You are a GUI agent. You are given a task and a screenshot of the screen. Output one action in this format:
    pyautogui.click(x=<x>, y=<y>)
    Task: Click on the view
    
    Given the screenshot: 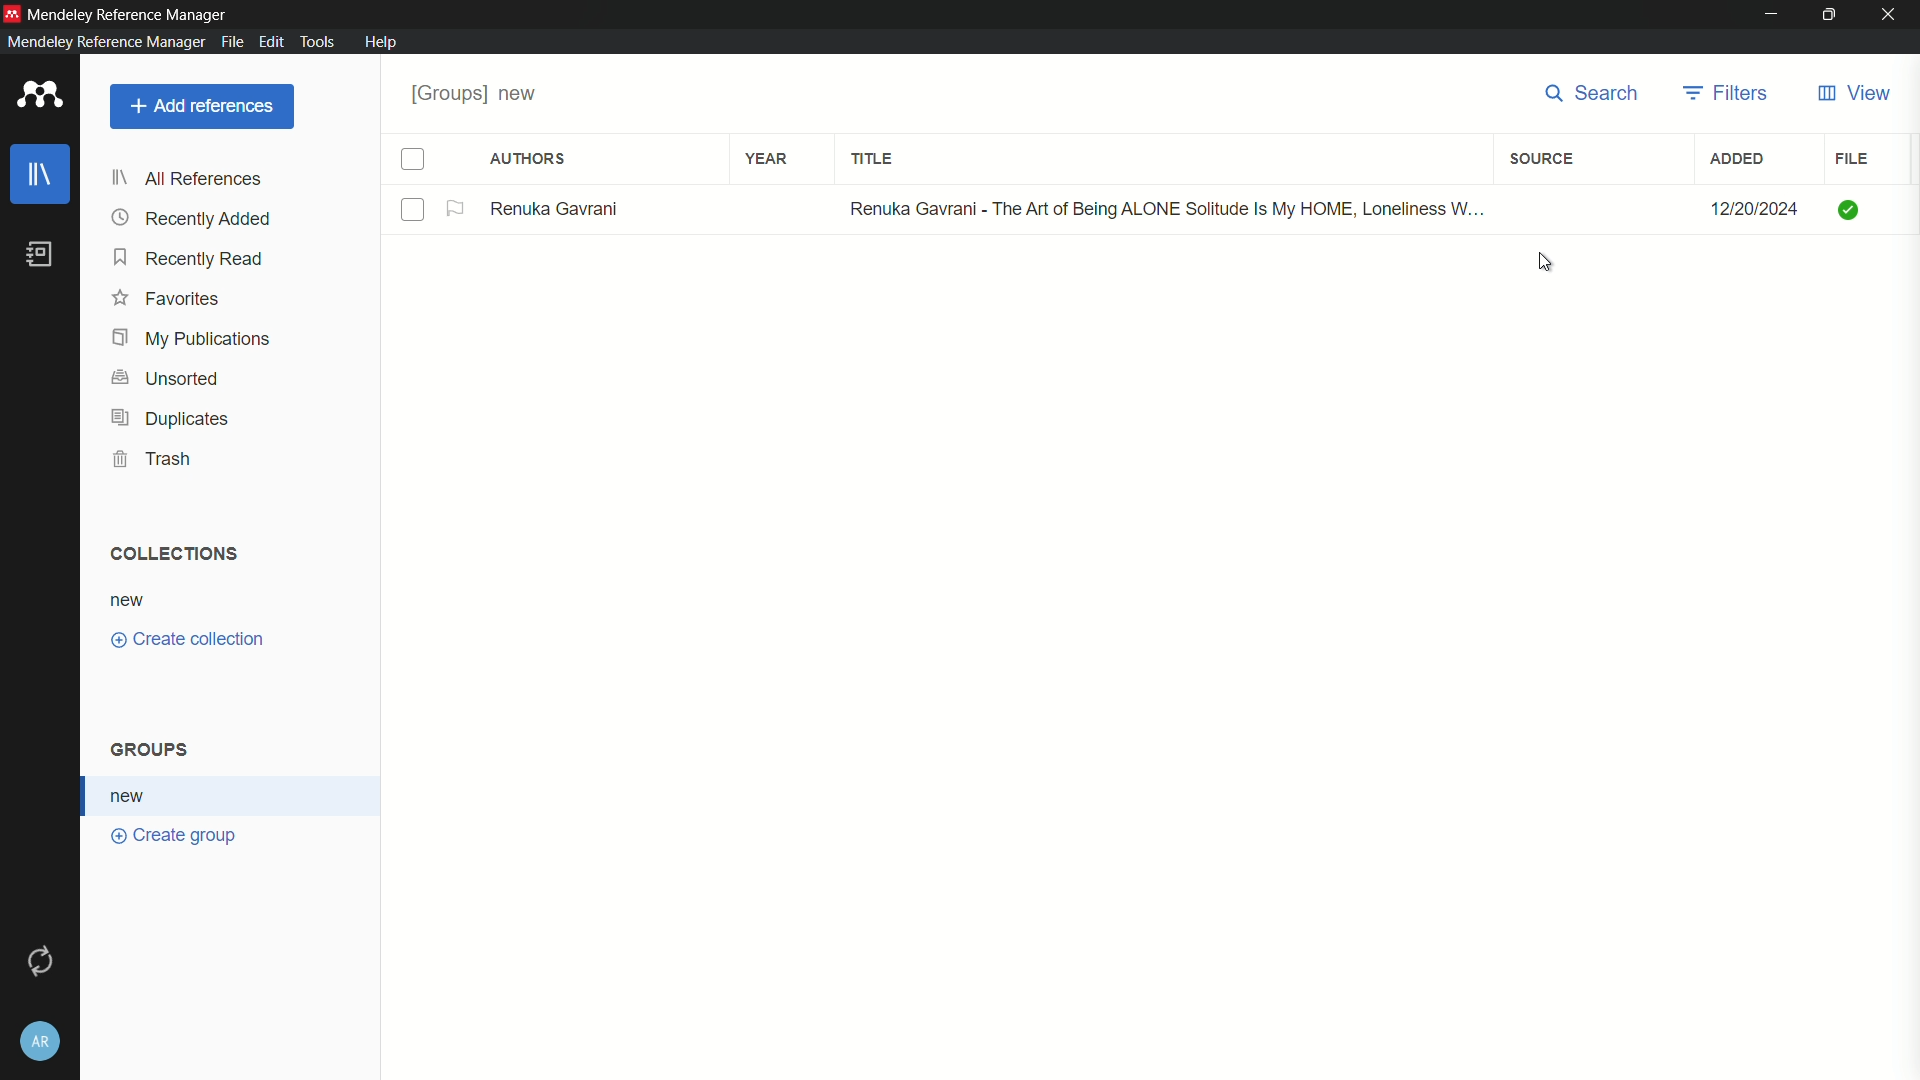 What is the action you would take?
    pyautogui.click(x=1856, y=95)
    